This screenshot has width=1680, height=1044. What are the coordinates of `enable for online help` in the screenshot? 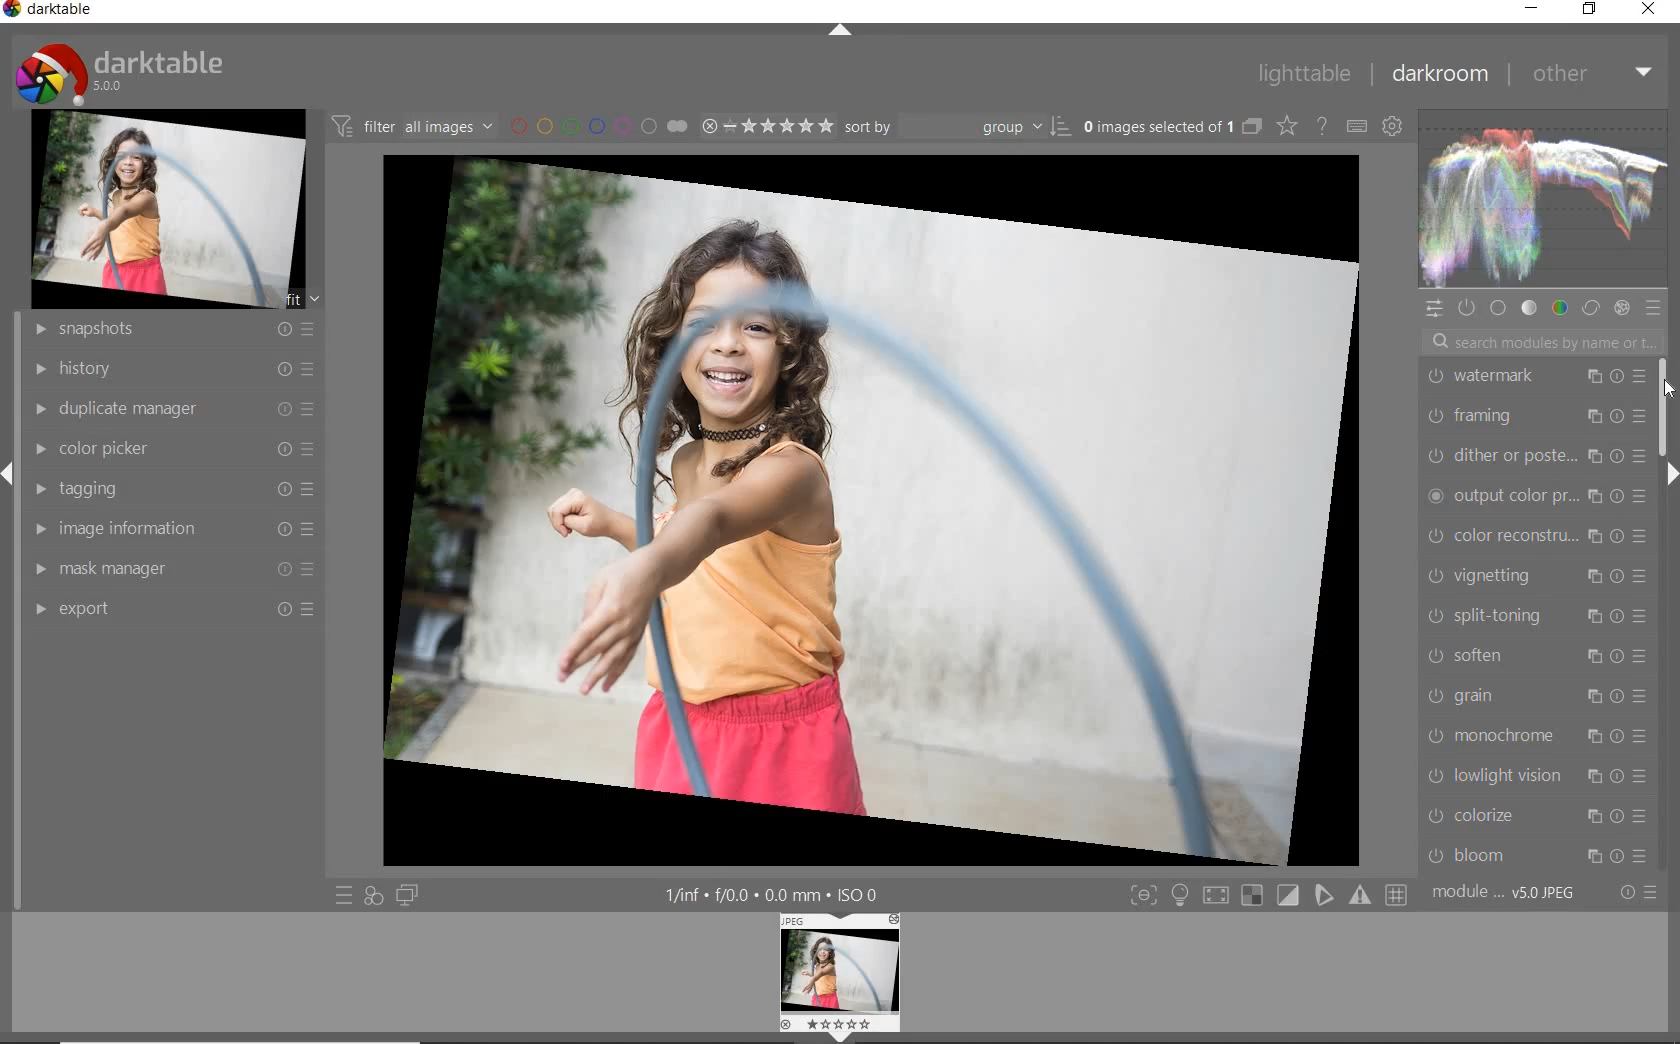 It's located at (1322, 126).